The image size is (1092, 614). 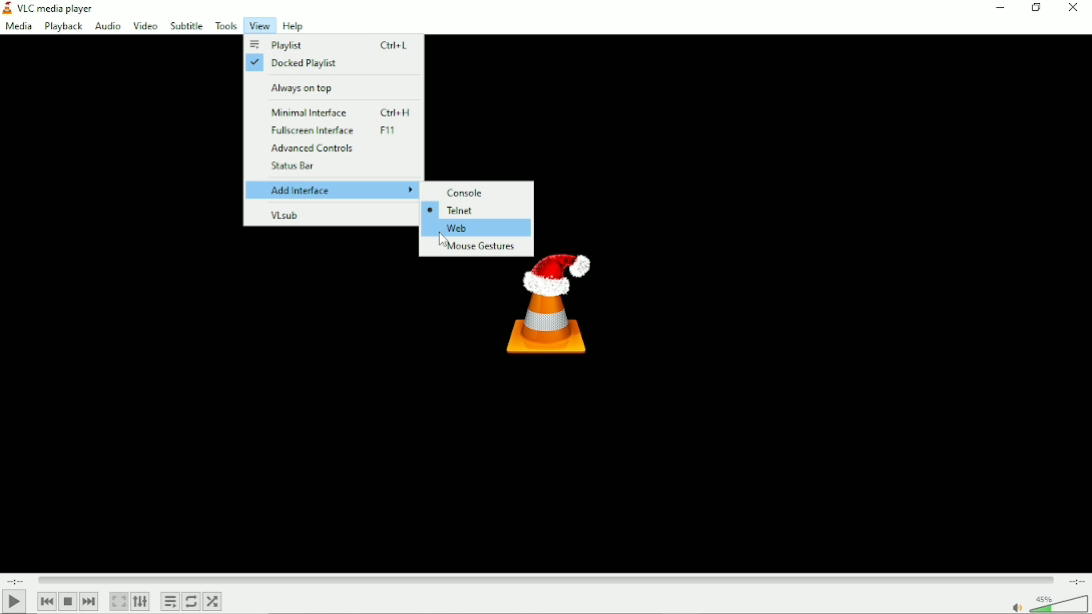 What do you see at coordinates (55, 7) in the screenshot?
I see `VLC media player` at bounding box center [55, 7].